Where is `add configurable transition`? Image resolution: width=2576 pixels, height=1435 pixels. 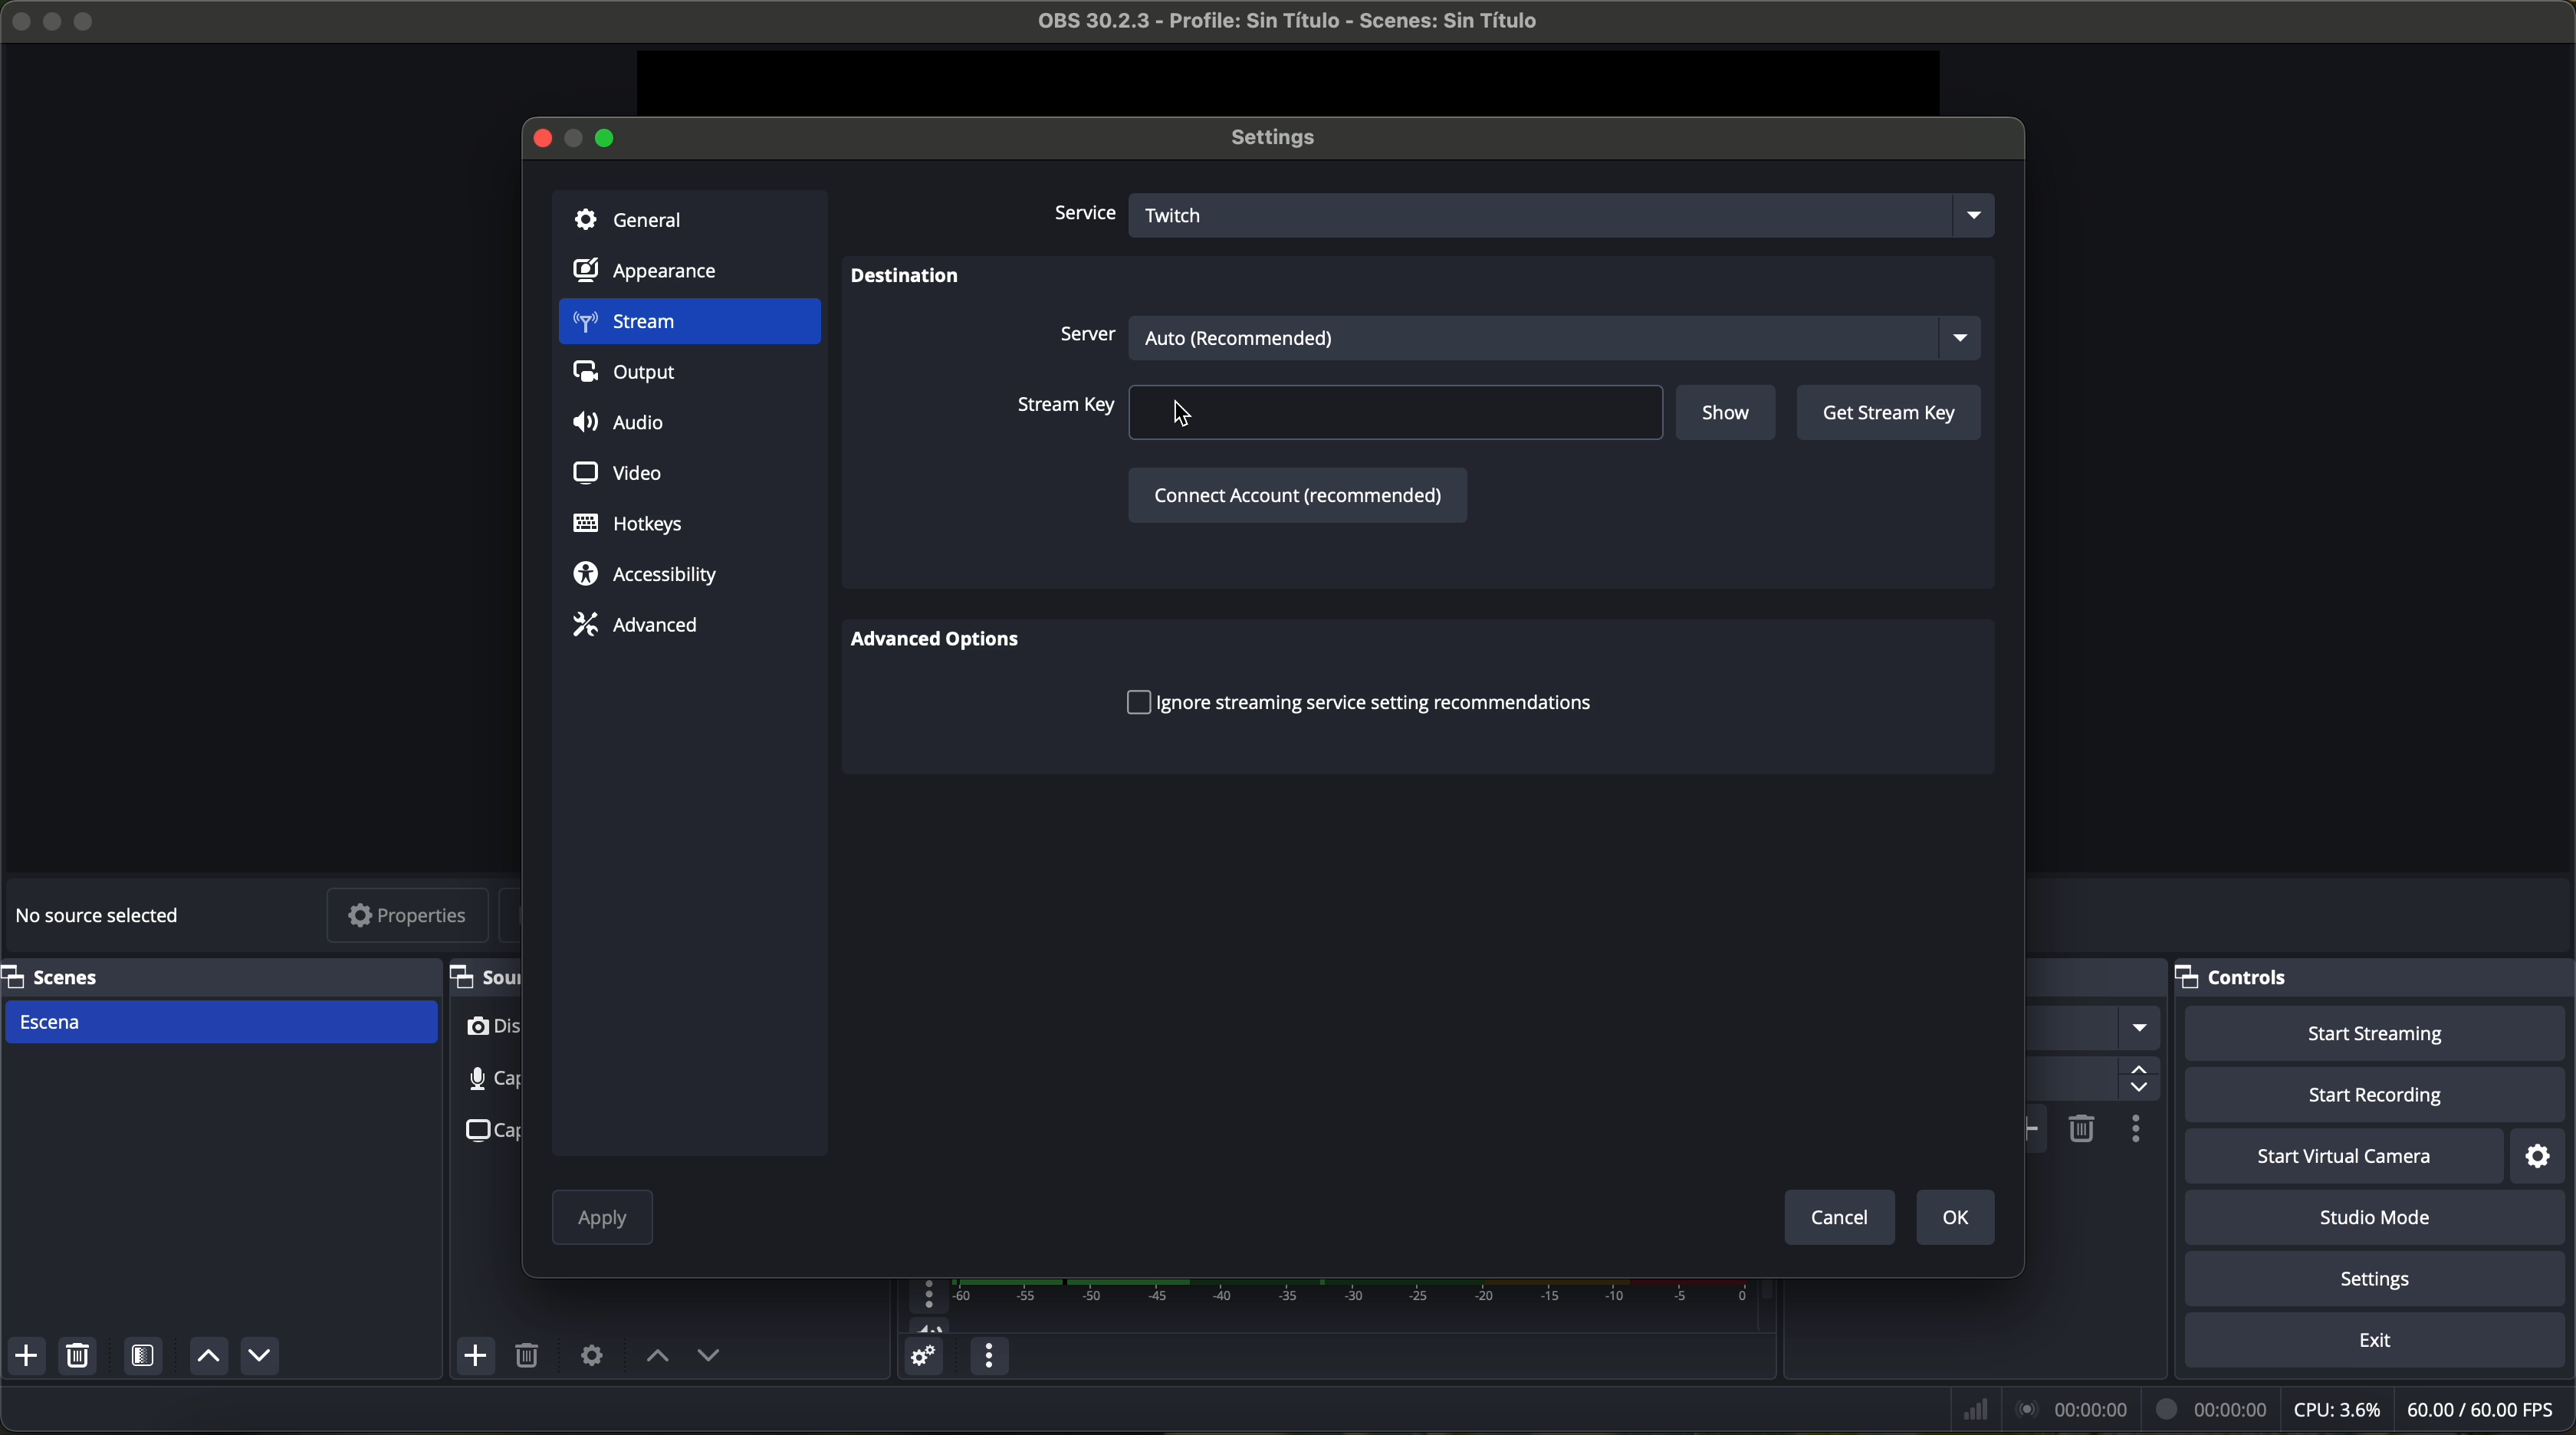
add configurable transition is located at coordinates (2037, 1129).